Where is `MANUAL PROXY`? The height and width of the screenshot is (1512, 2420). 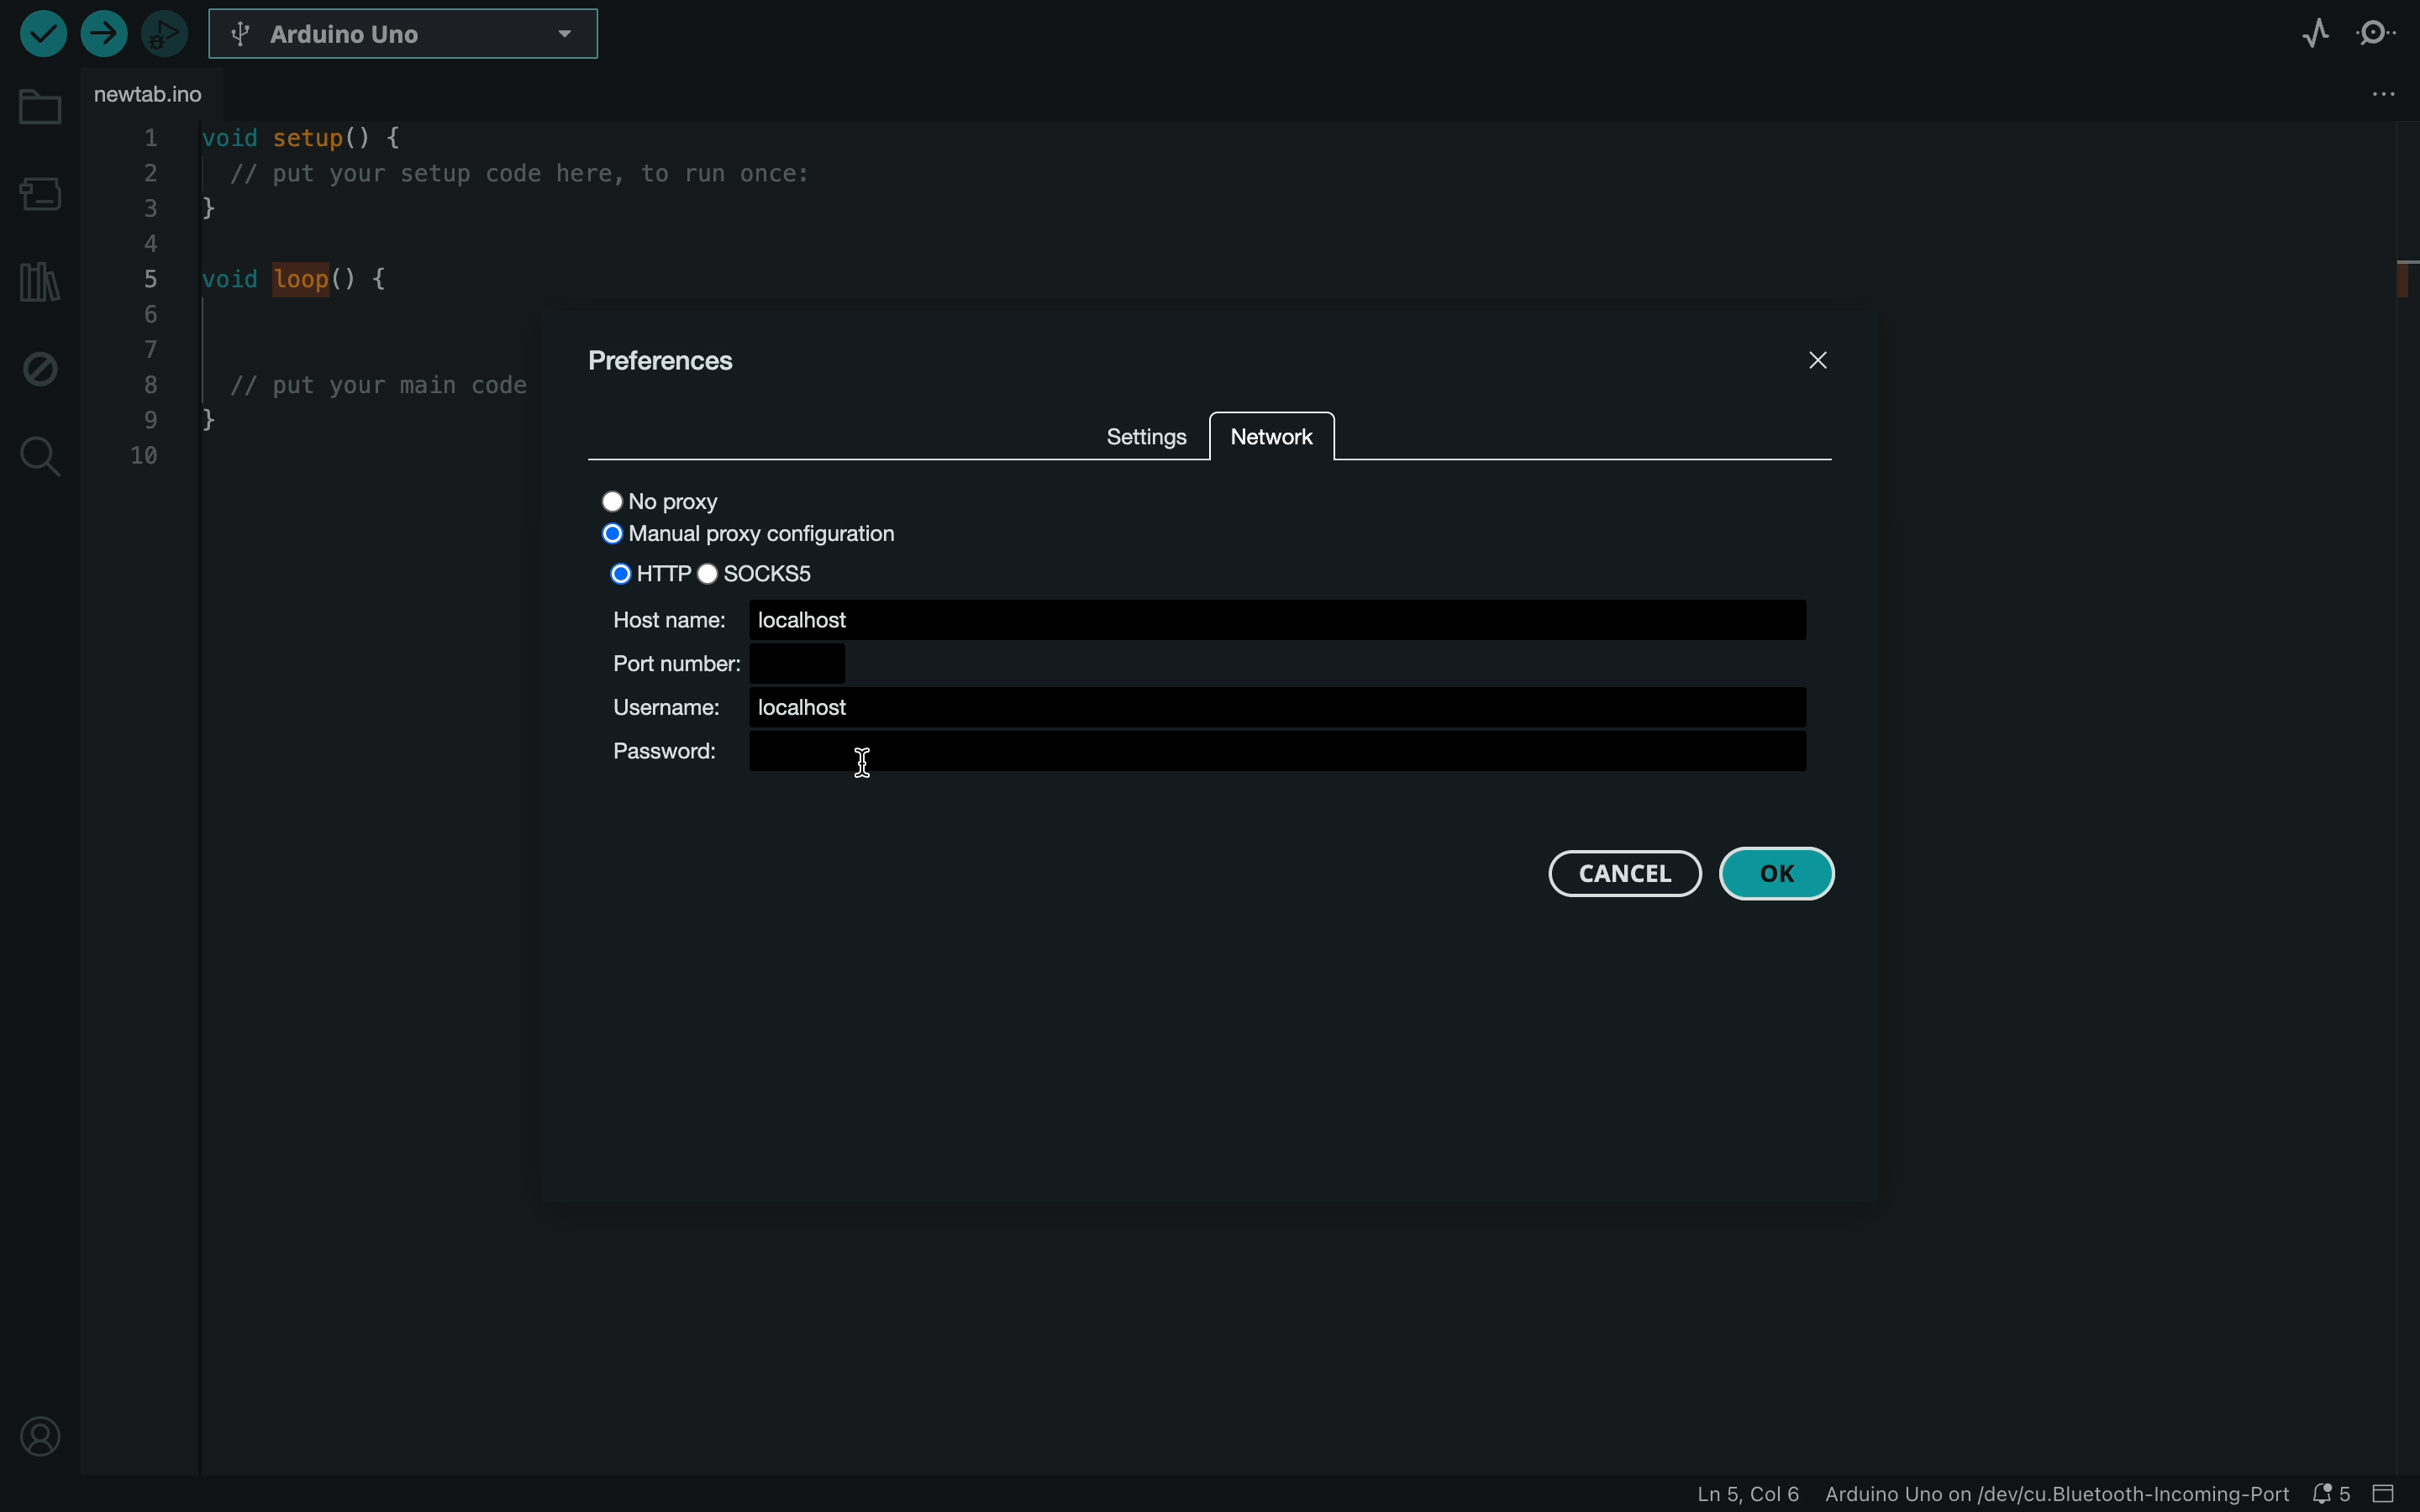 MANUAL PROXY is located at coordinates (745, 536).